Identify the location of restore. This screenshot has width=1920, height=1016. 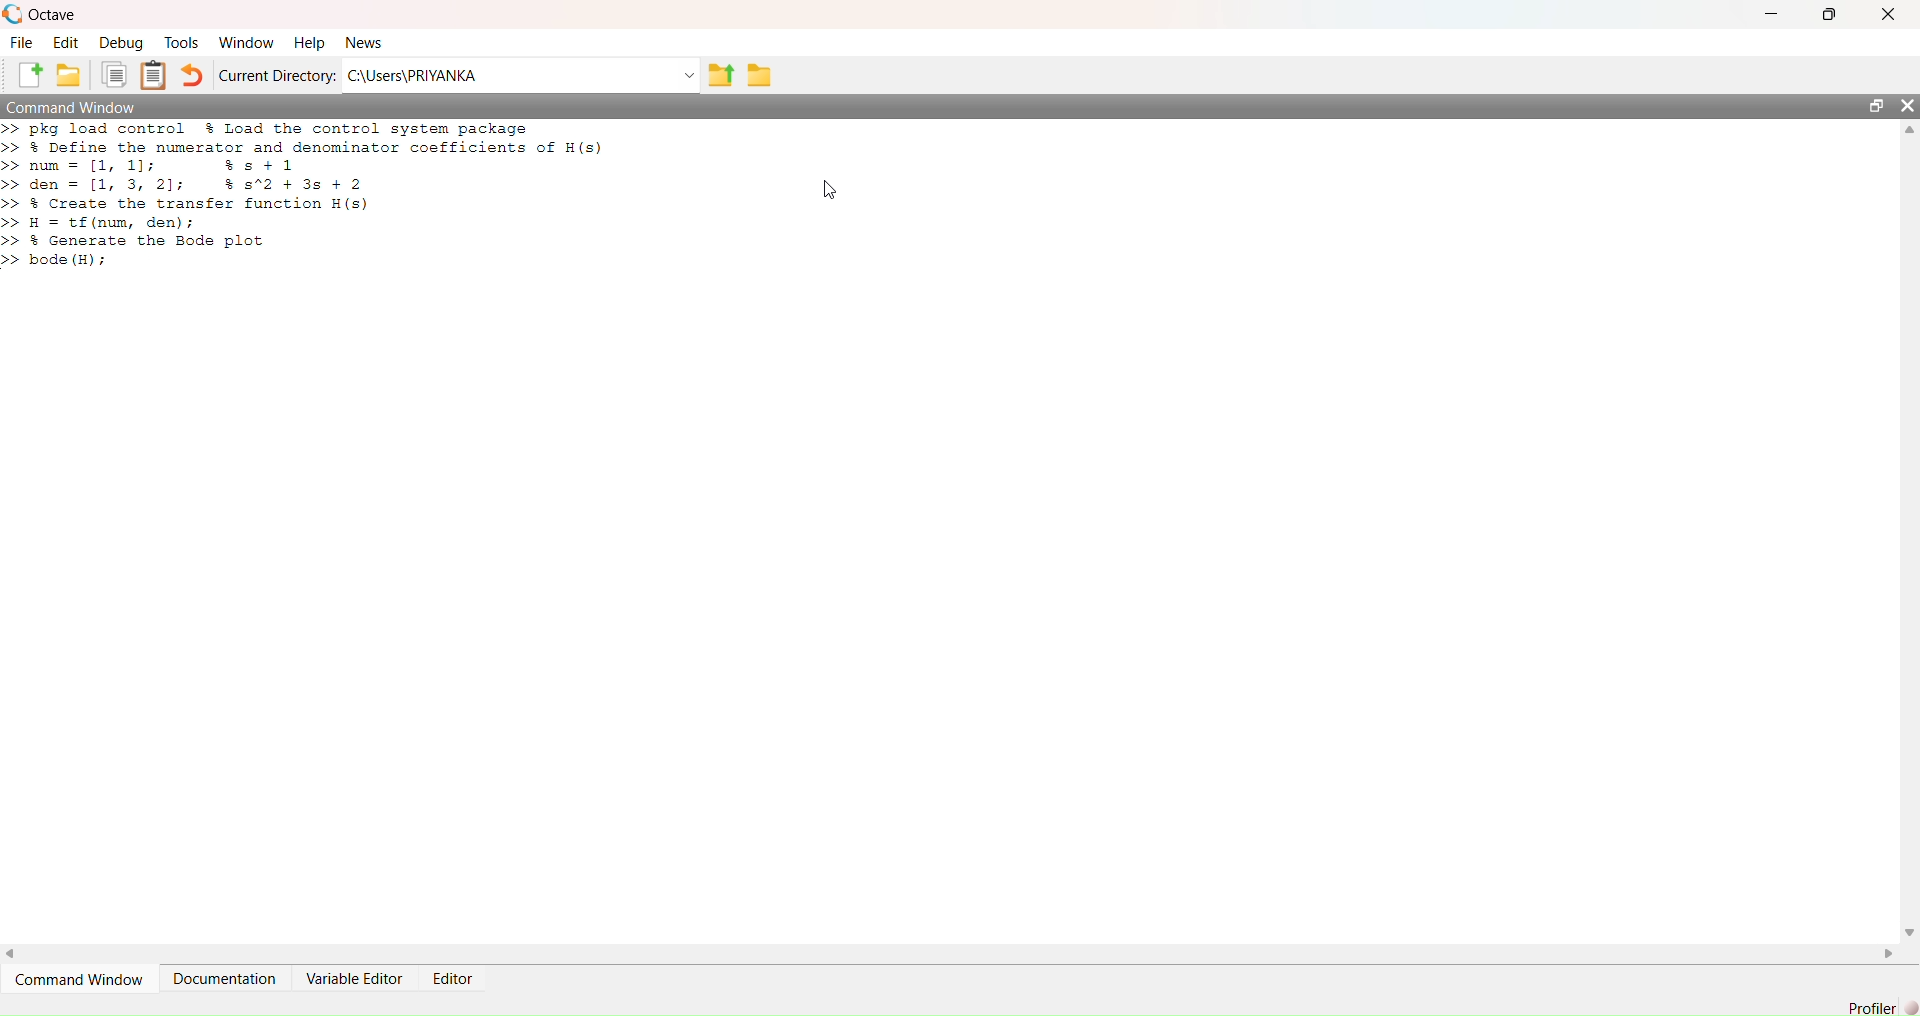
(1829, 14).